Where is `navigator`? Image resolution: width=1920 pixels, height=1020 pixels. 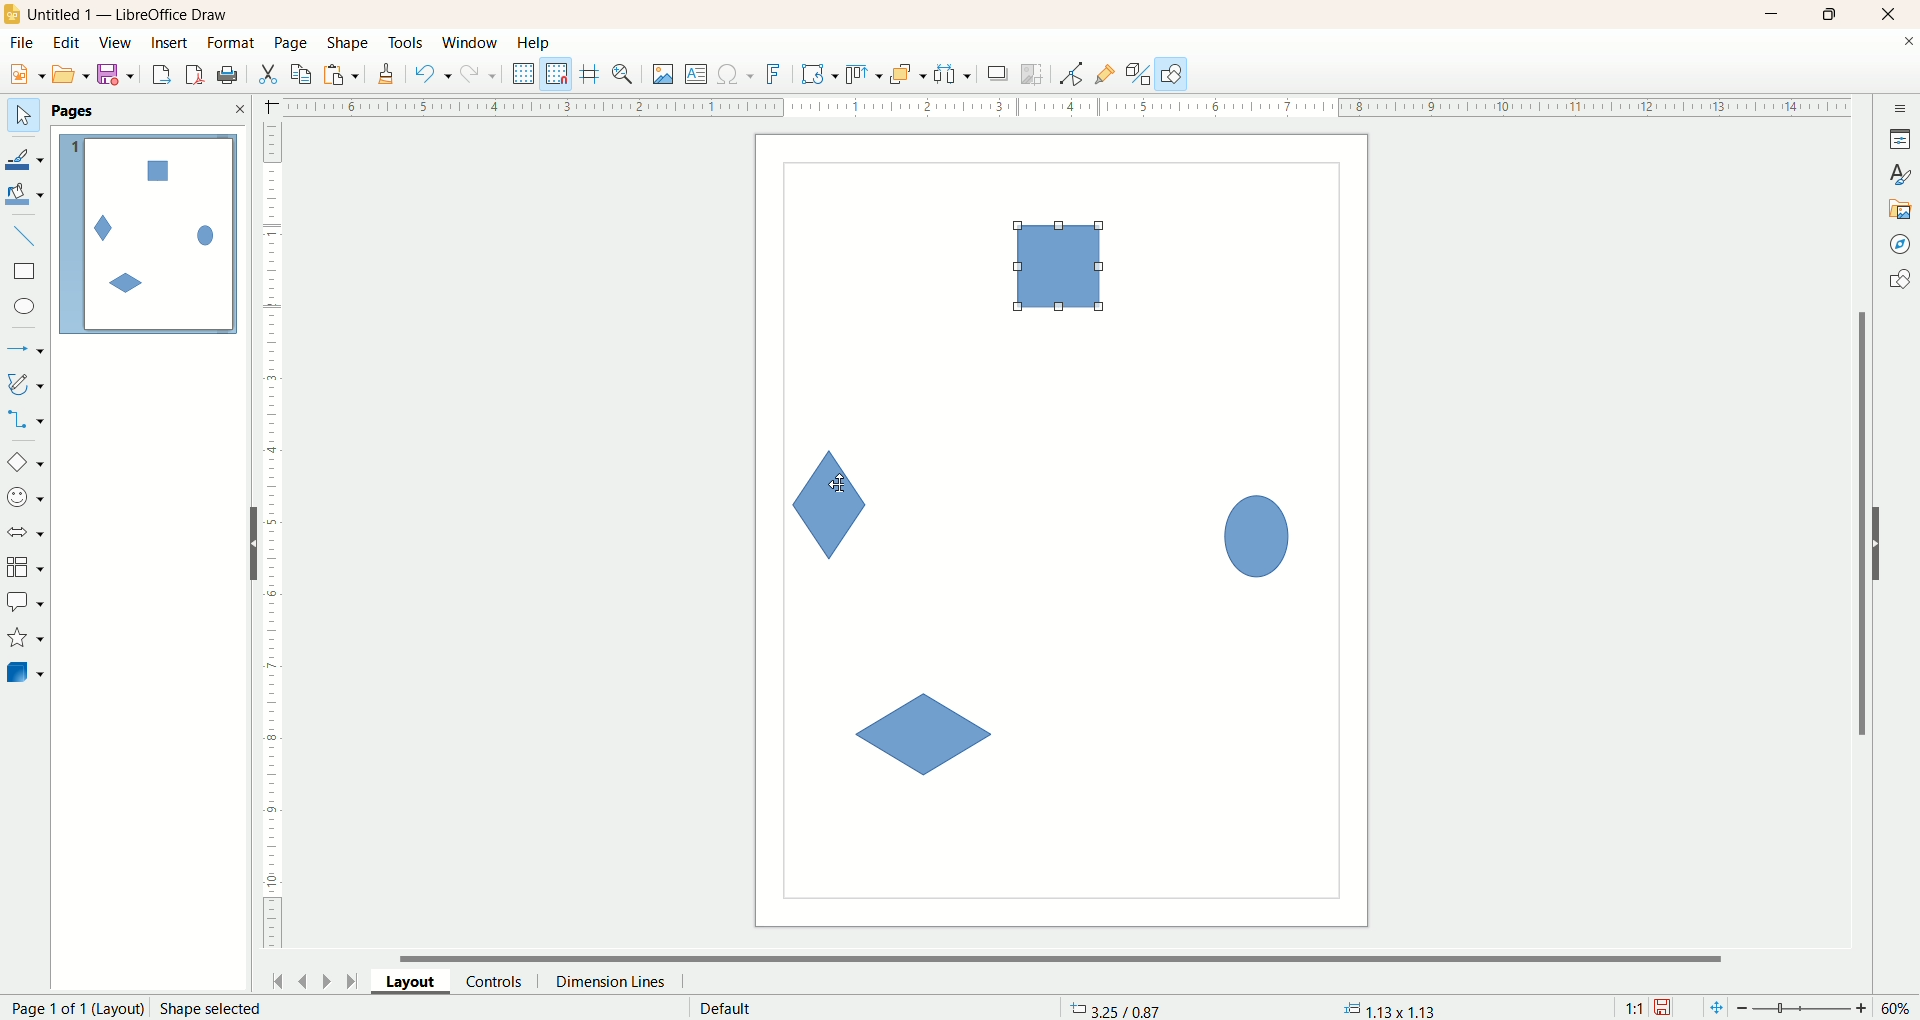 navigator is located at coordinates (1901, 245).